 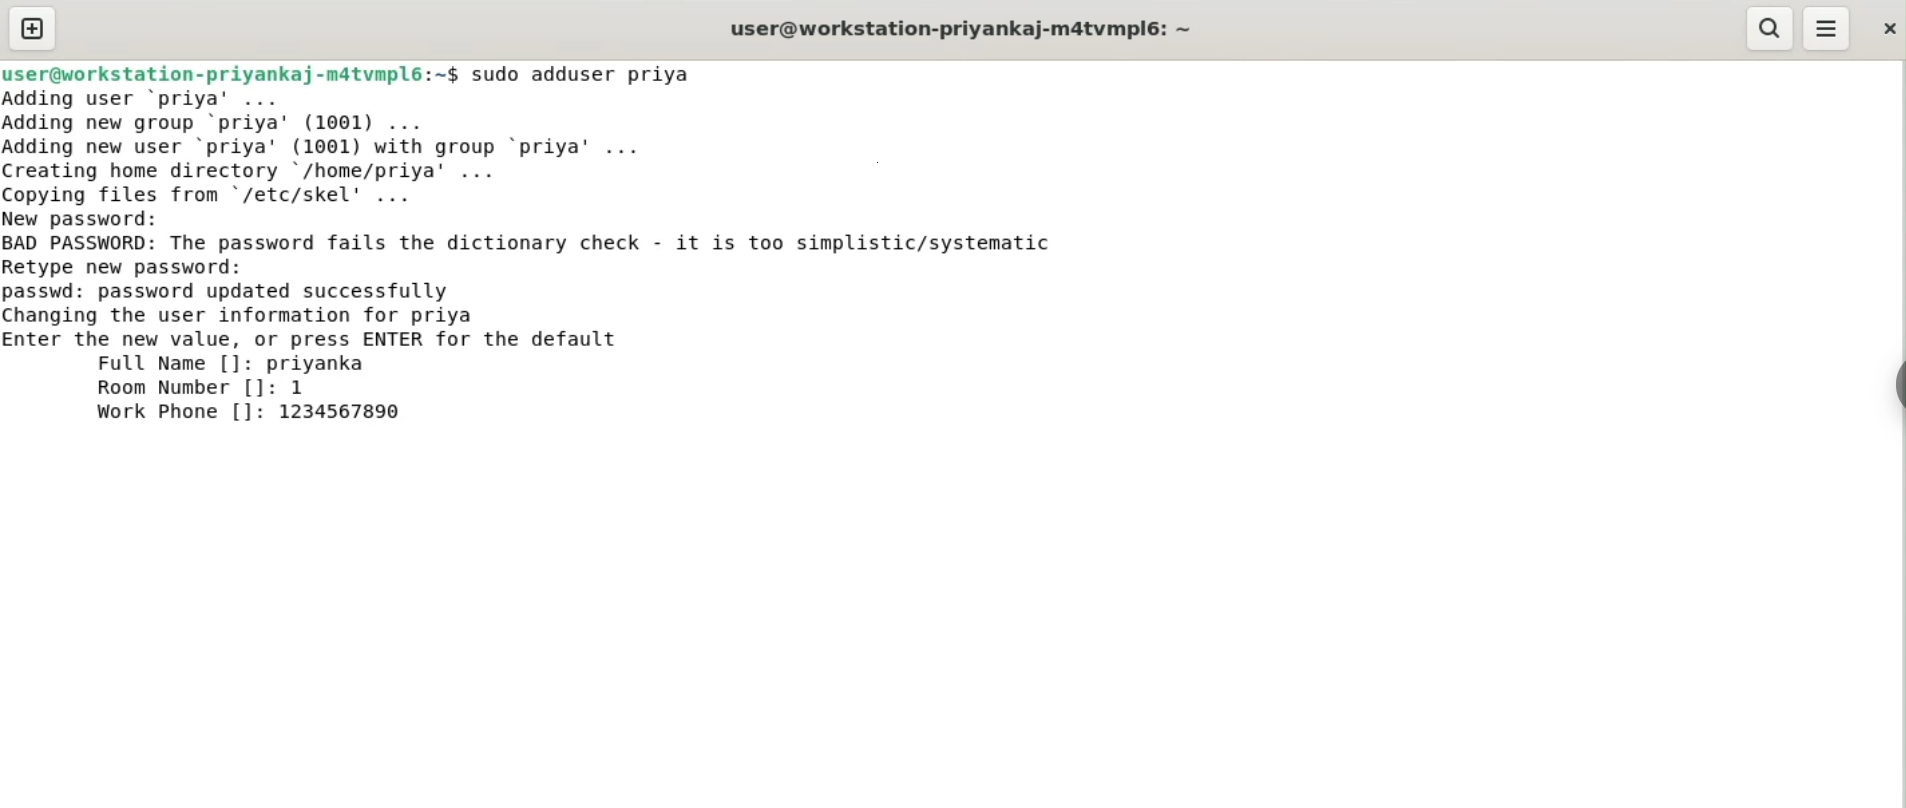 I want to click on close, so click(x=1887, y=28).